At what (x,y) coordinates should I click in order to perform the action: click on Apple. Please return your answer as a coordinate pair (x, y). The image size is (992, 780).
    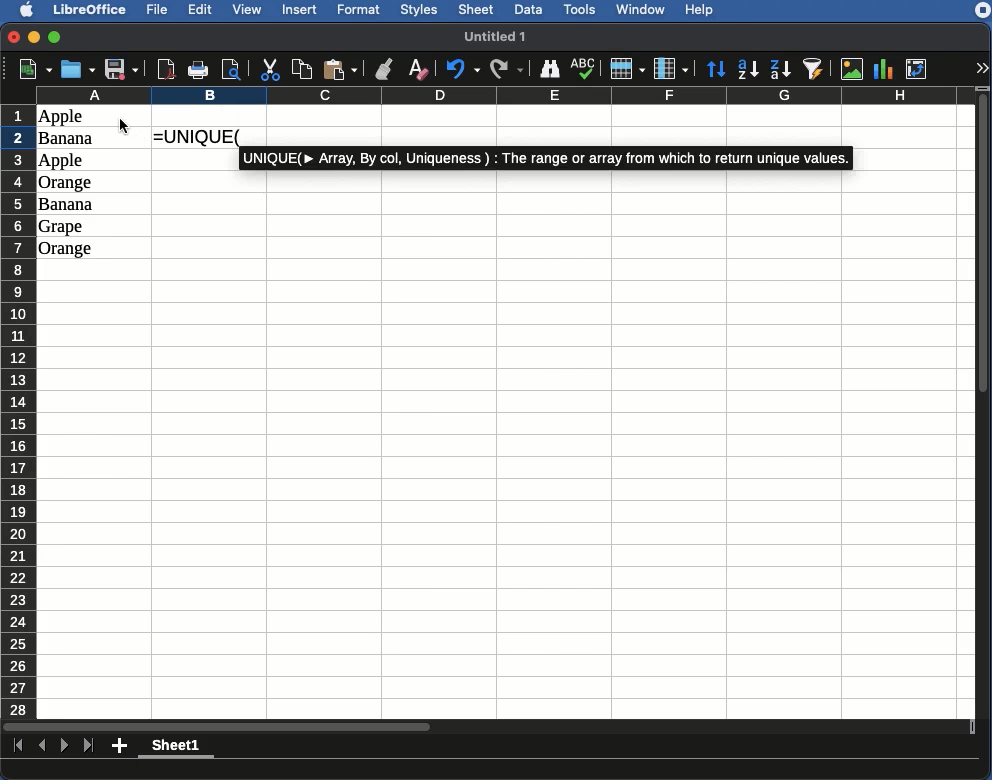
    Looking at the image, I should click on (61, 117).